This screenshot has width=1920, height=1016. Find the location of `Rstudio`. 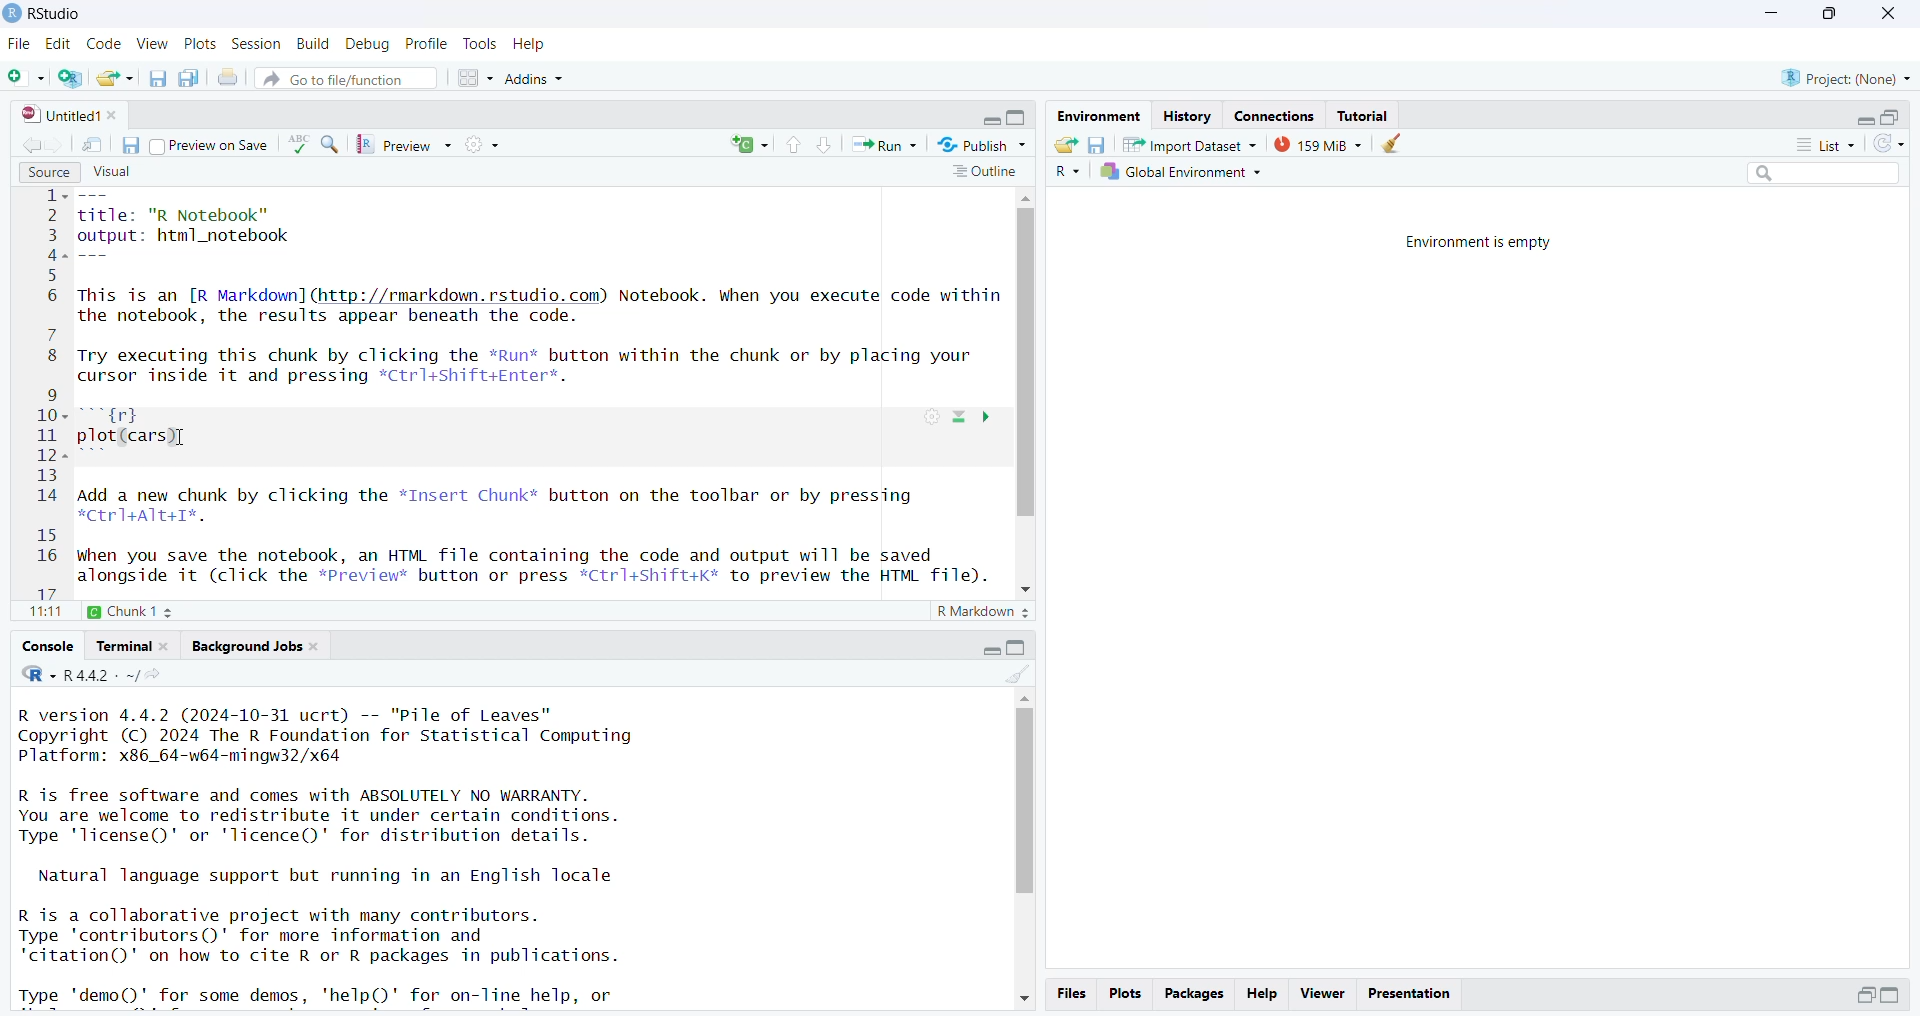

Rstudio is located at coordinates (44, 13).